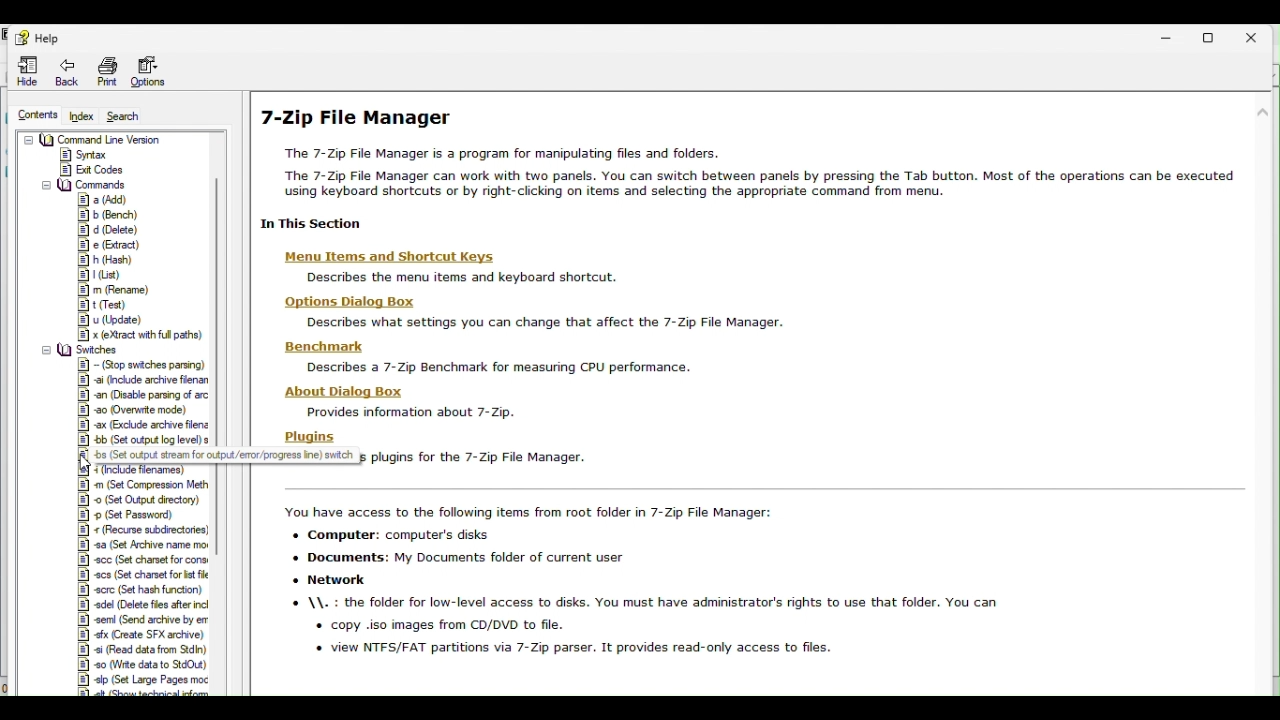  Describe the element at coordinates (407, 257) in the screenshot. I see `menu and shortcut` at that location.